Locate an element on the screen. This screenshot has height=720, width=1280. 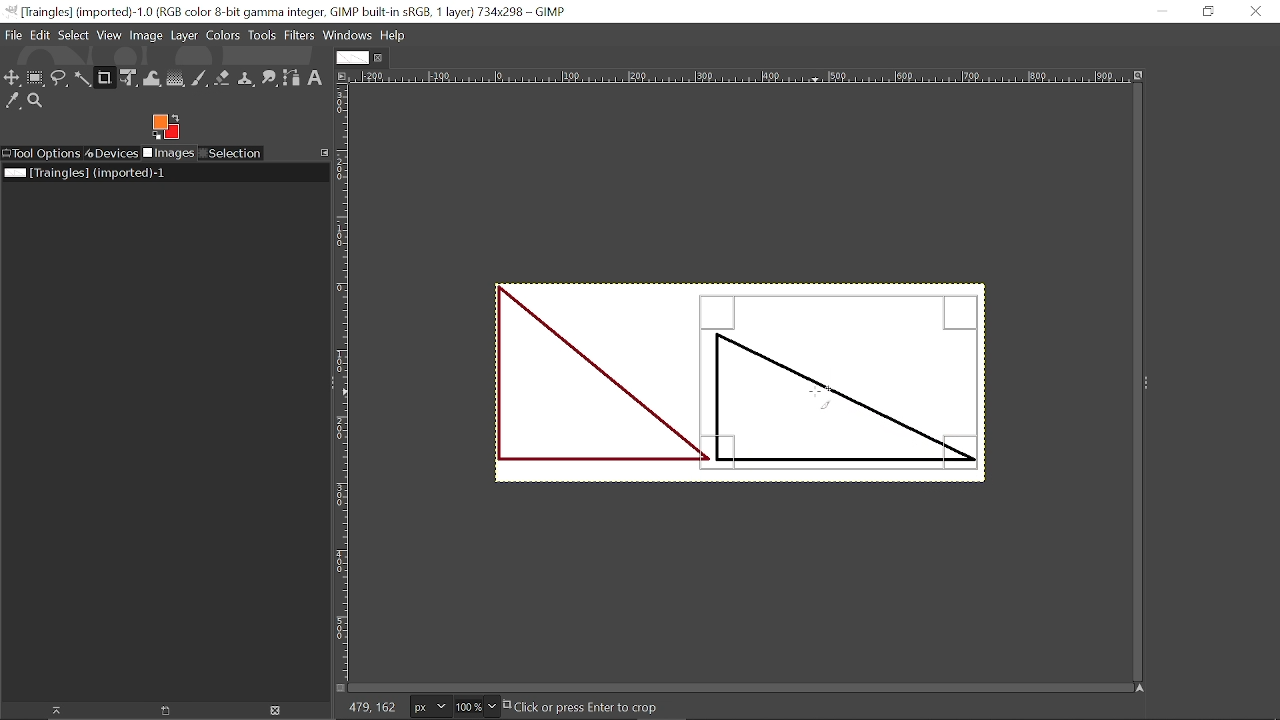
Gradient tool is located at coordinates (176, 78).